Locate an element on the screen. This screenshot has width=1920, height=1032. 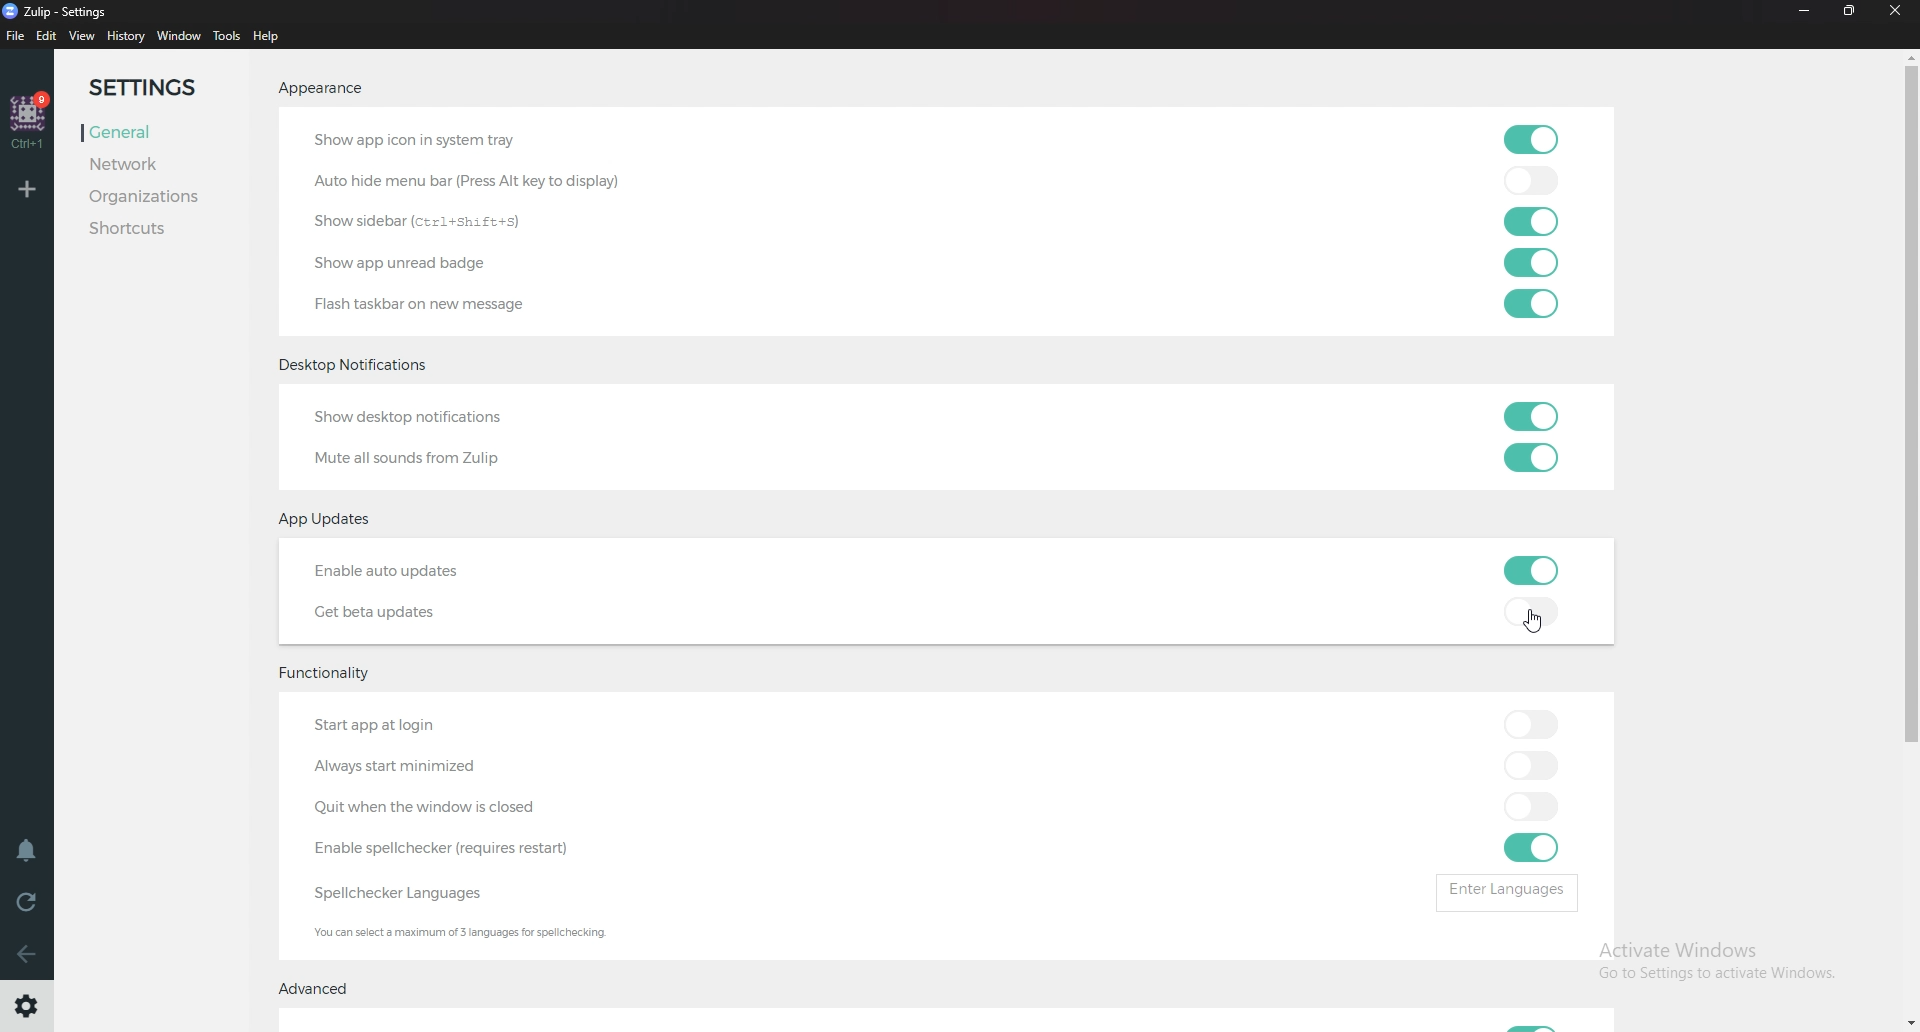
show desktop notifications is located at coordinates (466, 421).